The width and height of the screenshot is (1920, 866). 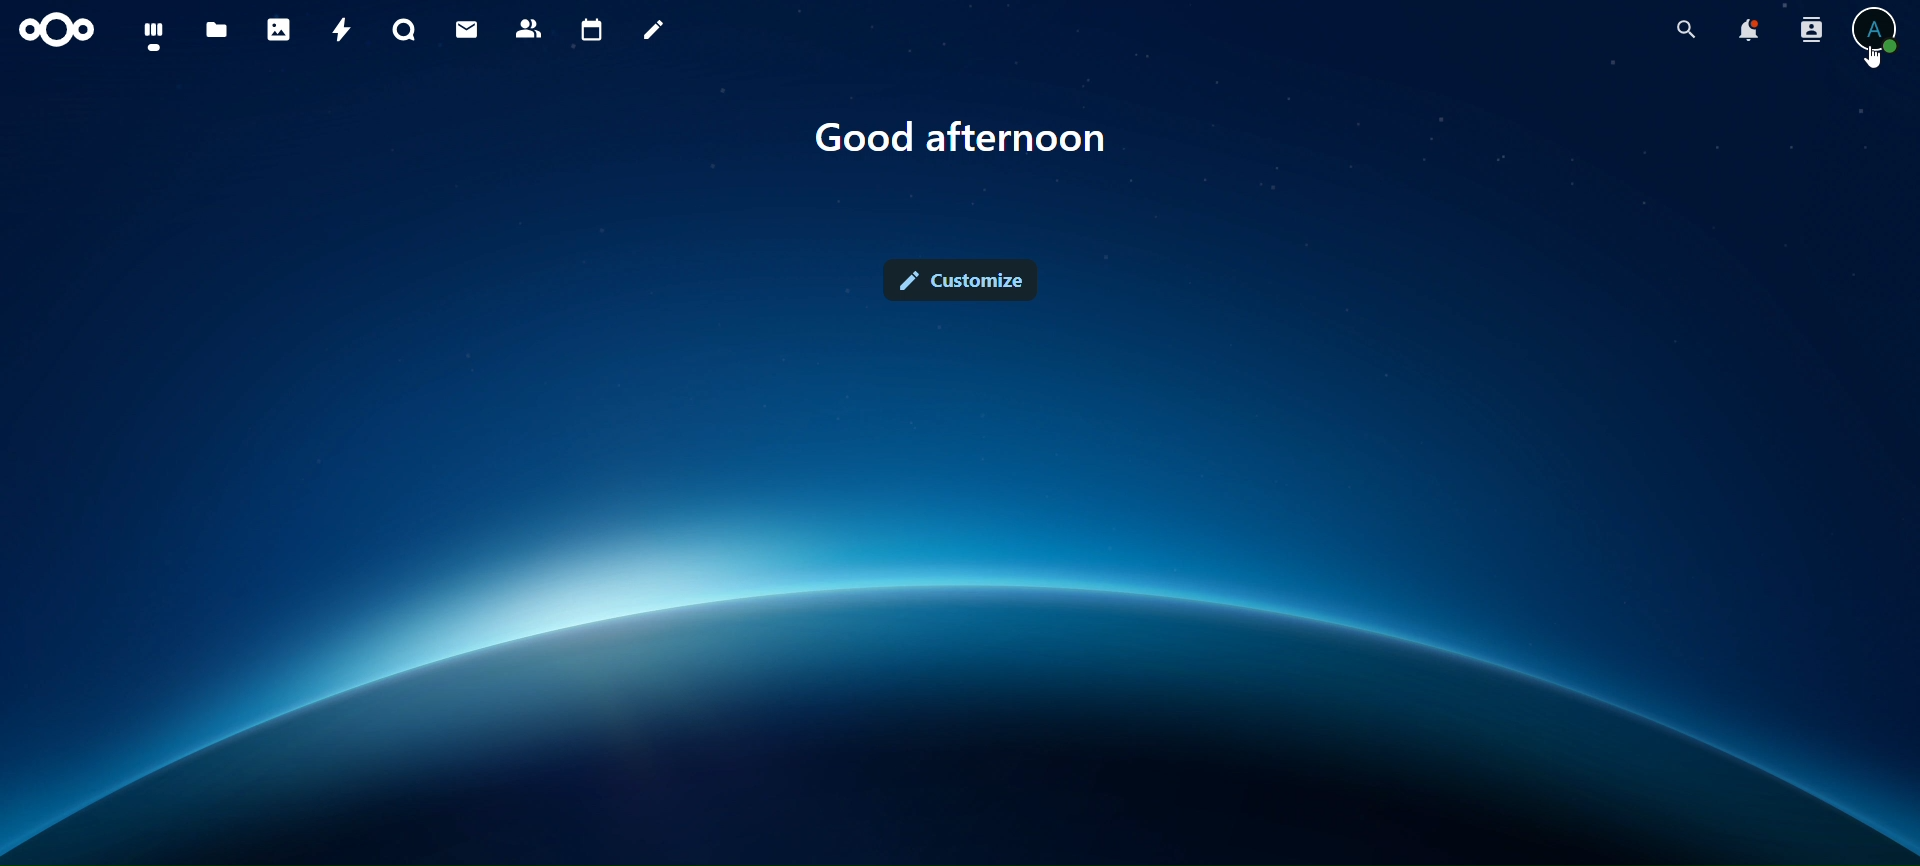 I want to click on files, so click(x=216, y=31).